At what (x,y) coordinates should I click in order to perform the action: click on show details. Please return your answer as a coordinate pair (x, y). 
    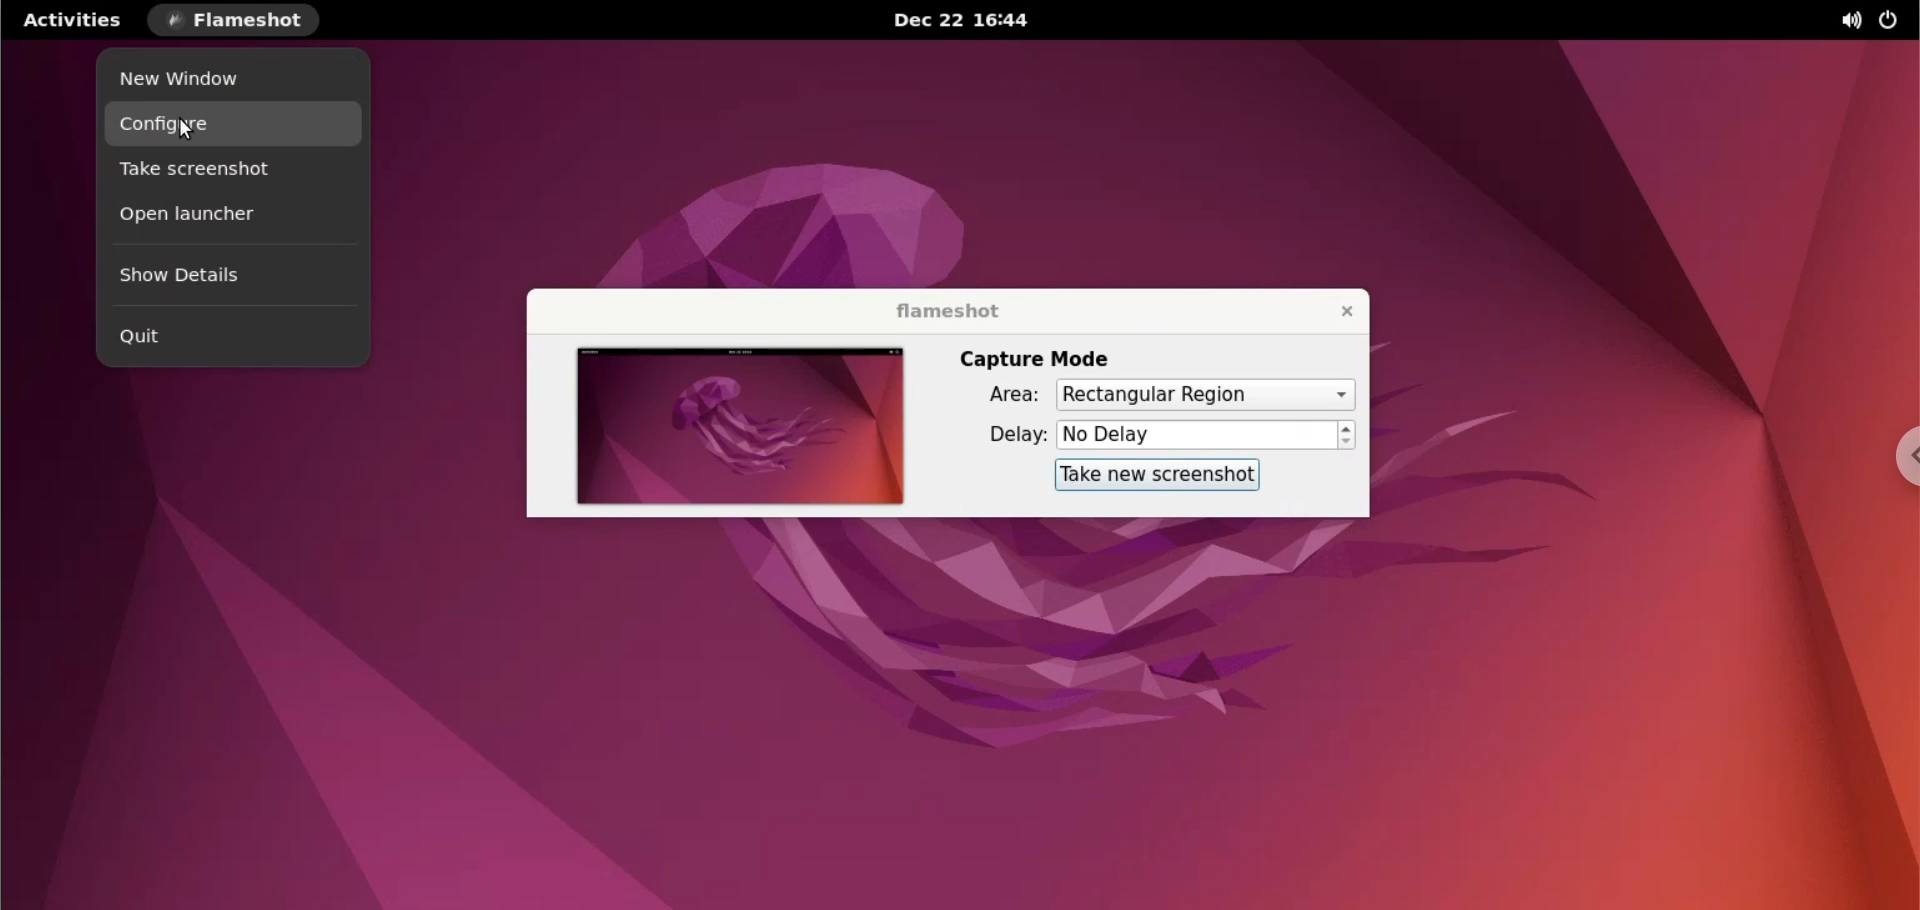
    Looking at the image, I should click on (236, 271).